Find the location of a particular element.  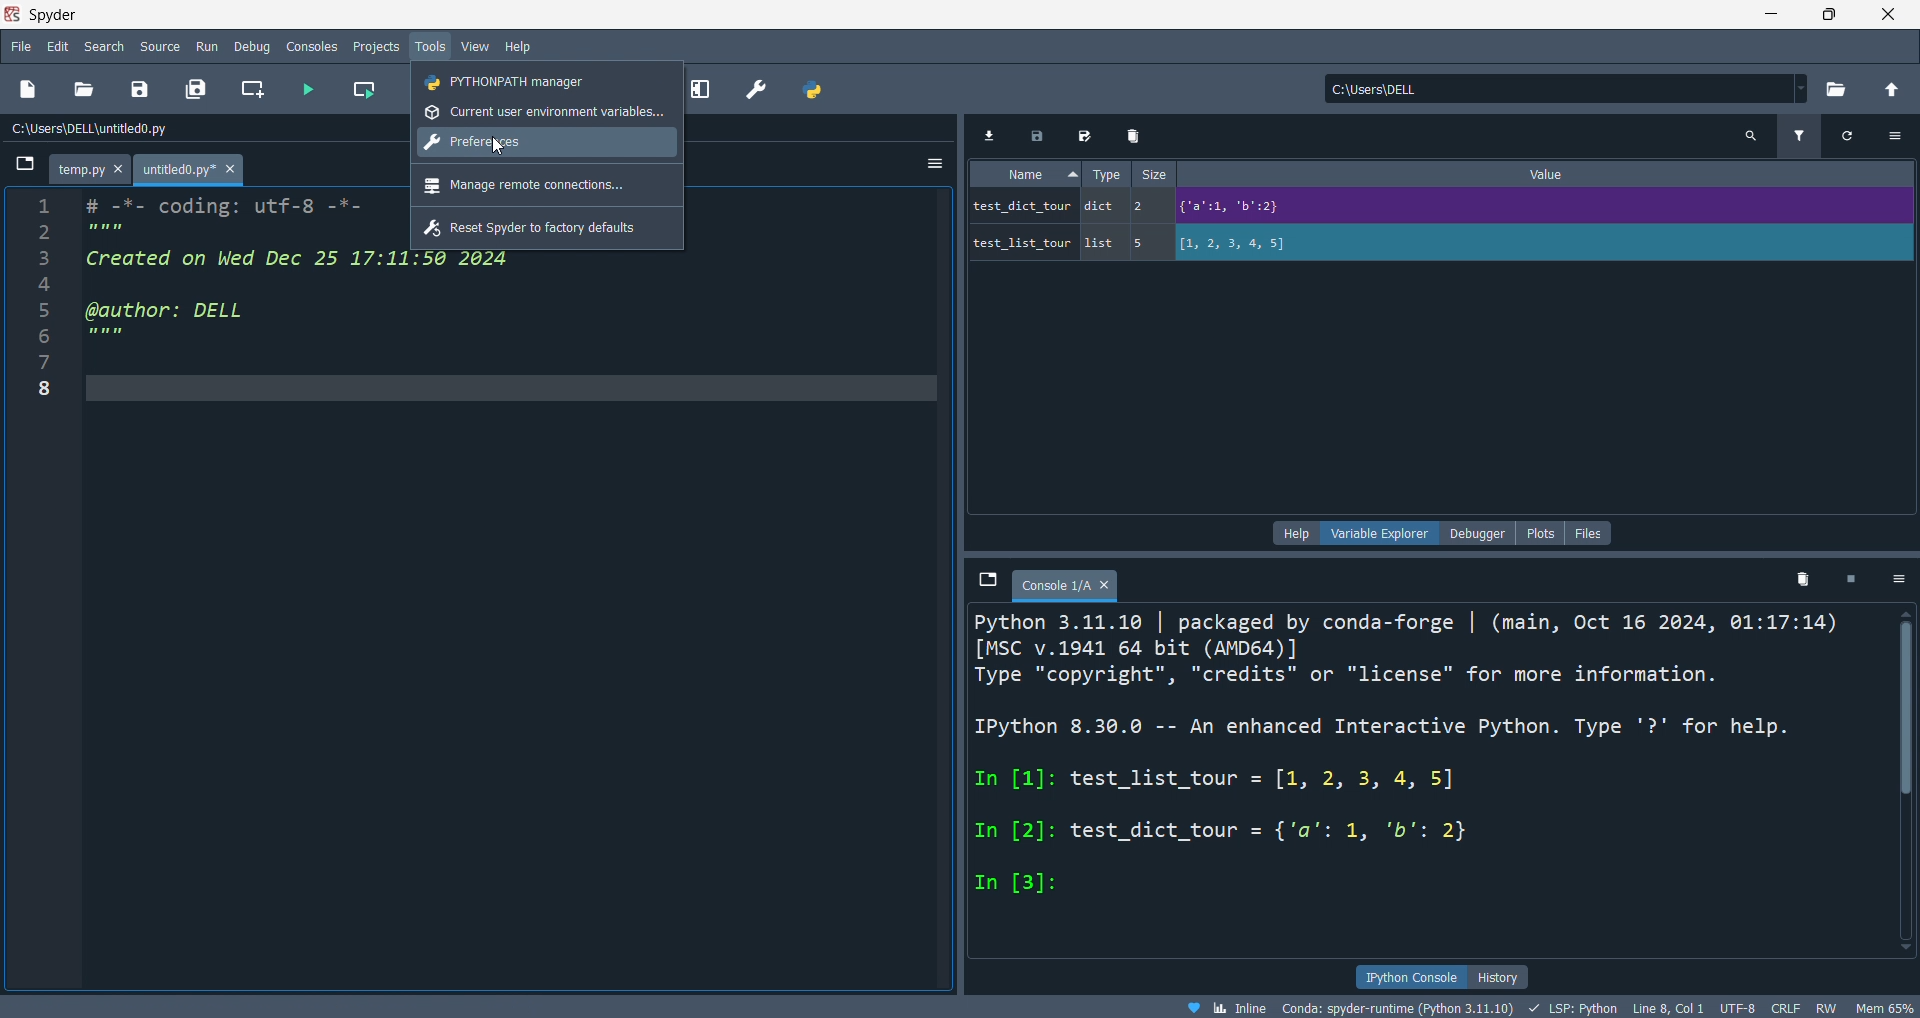

save is located at coordinates (143, 89).